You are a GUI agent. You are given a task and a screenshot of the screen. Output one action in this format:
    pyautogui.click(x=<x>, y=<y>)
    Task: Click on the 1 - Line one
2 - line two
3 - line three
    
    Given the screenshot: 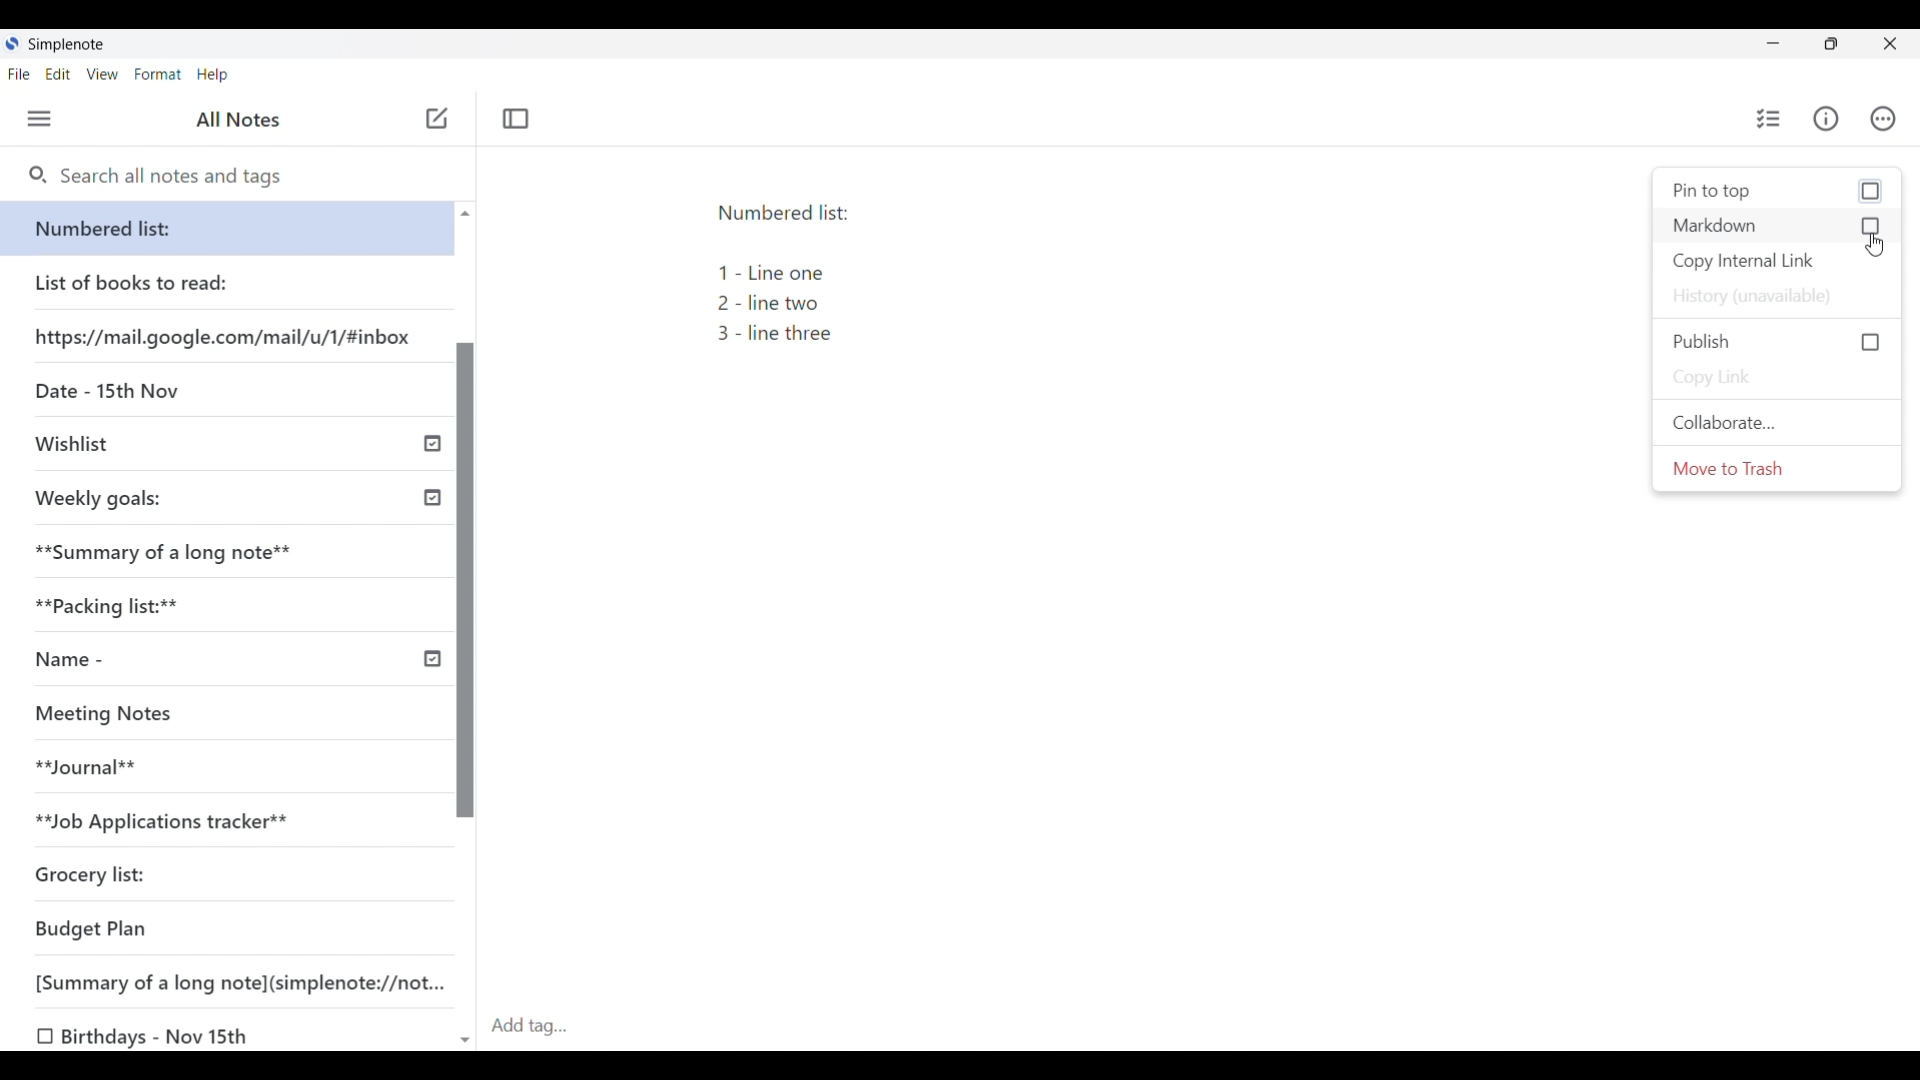 What is the action you would take?
    pyautogui.click(x=781, y=312)
    